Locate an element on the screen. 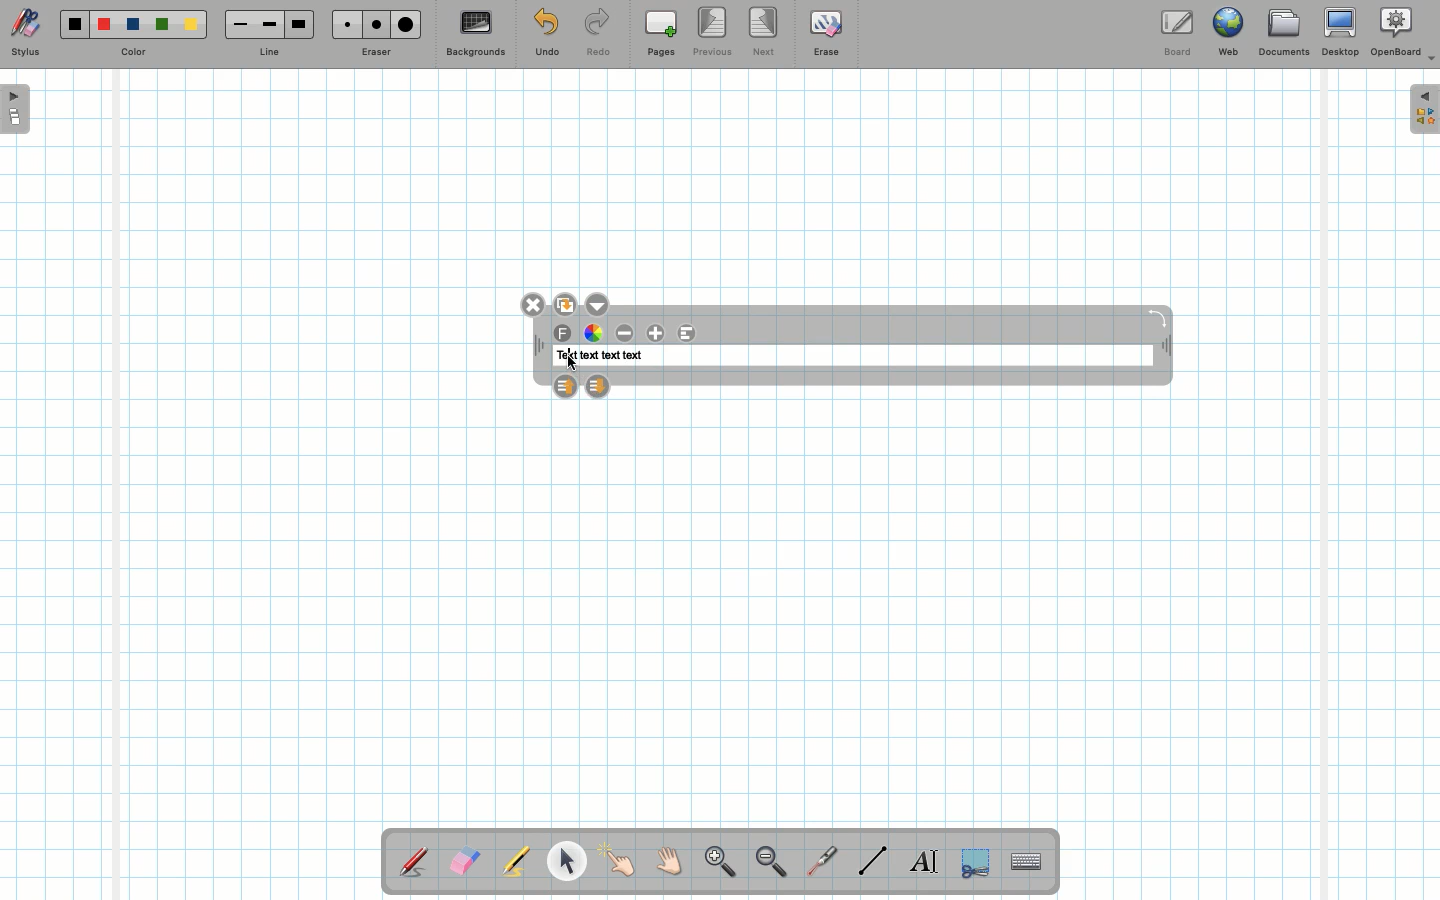  Eraser is located at coordinates (375, 54).